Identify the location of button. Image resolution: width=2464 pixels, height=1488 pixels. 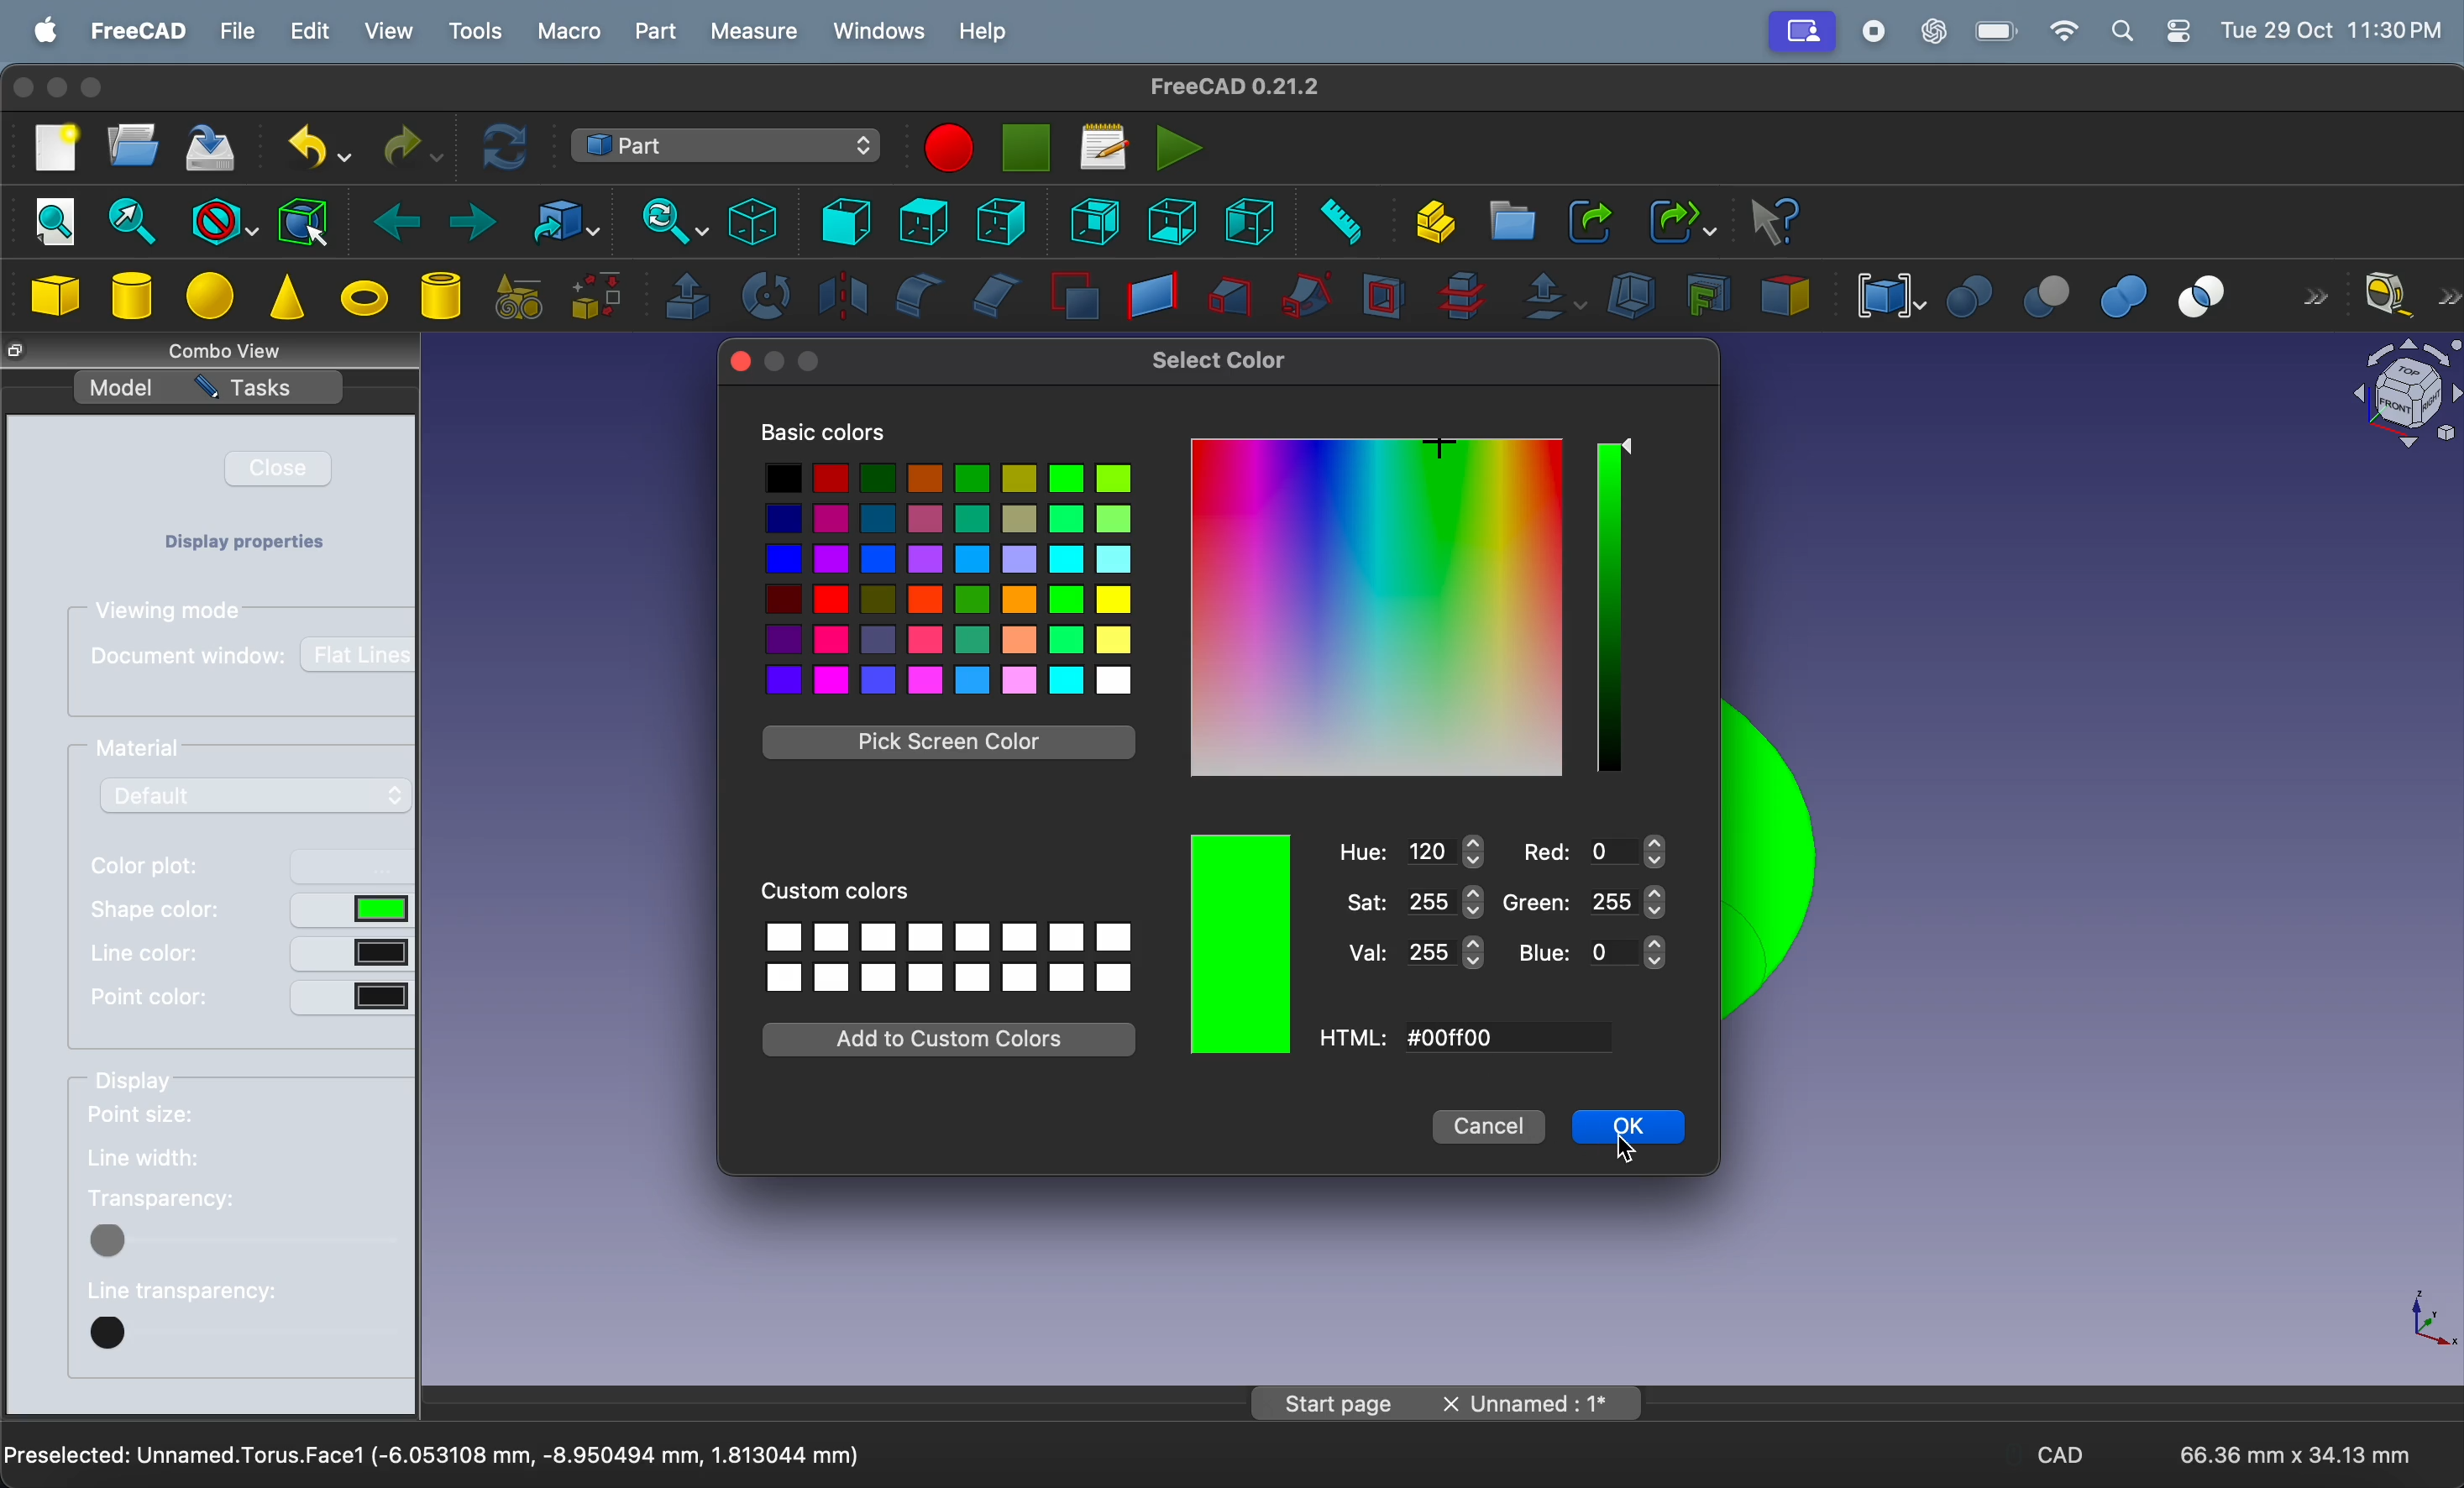
(352, 866).